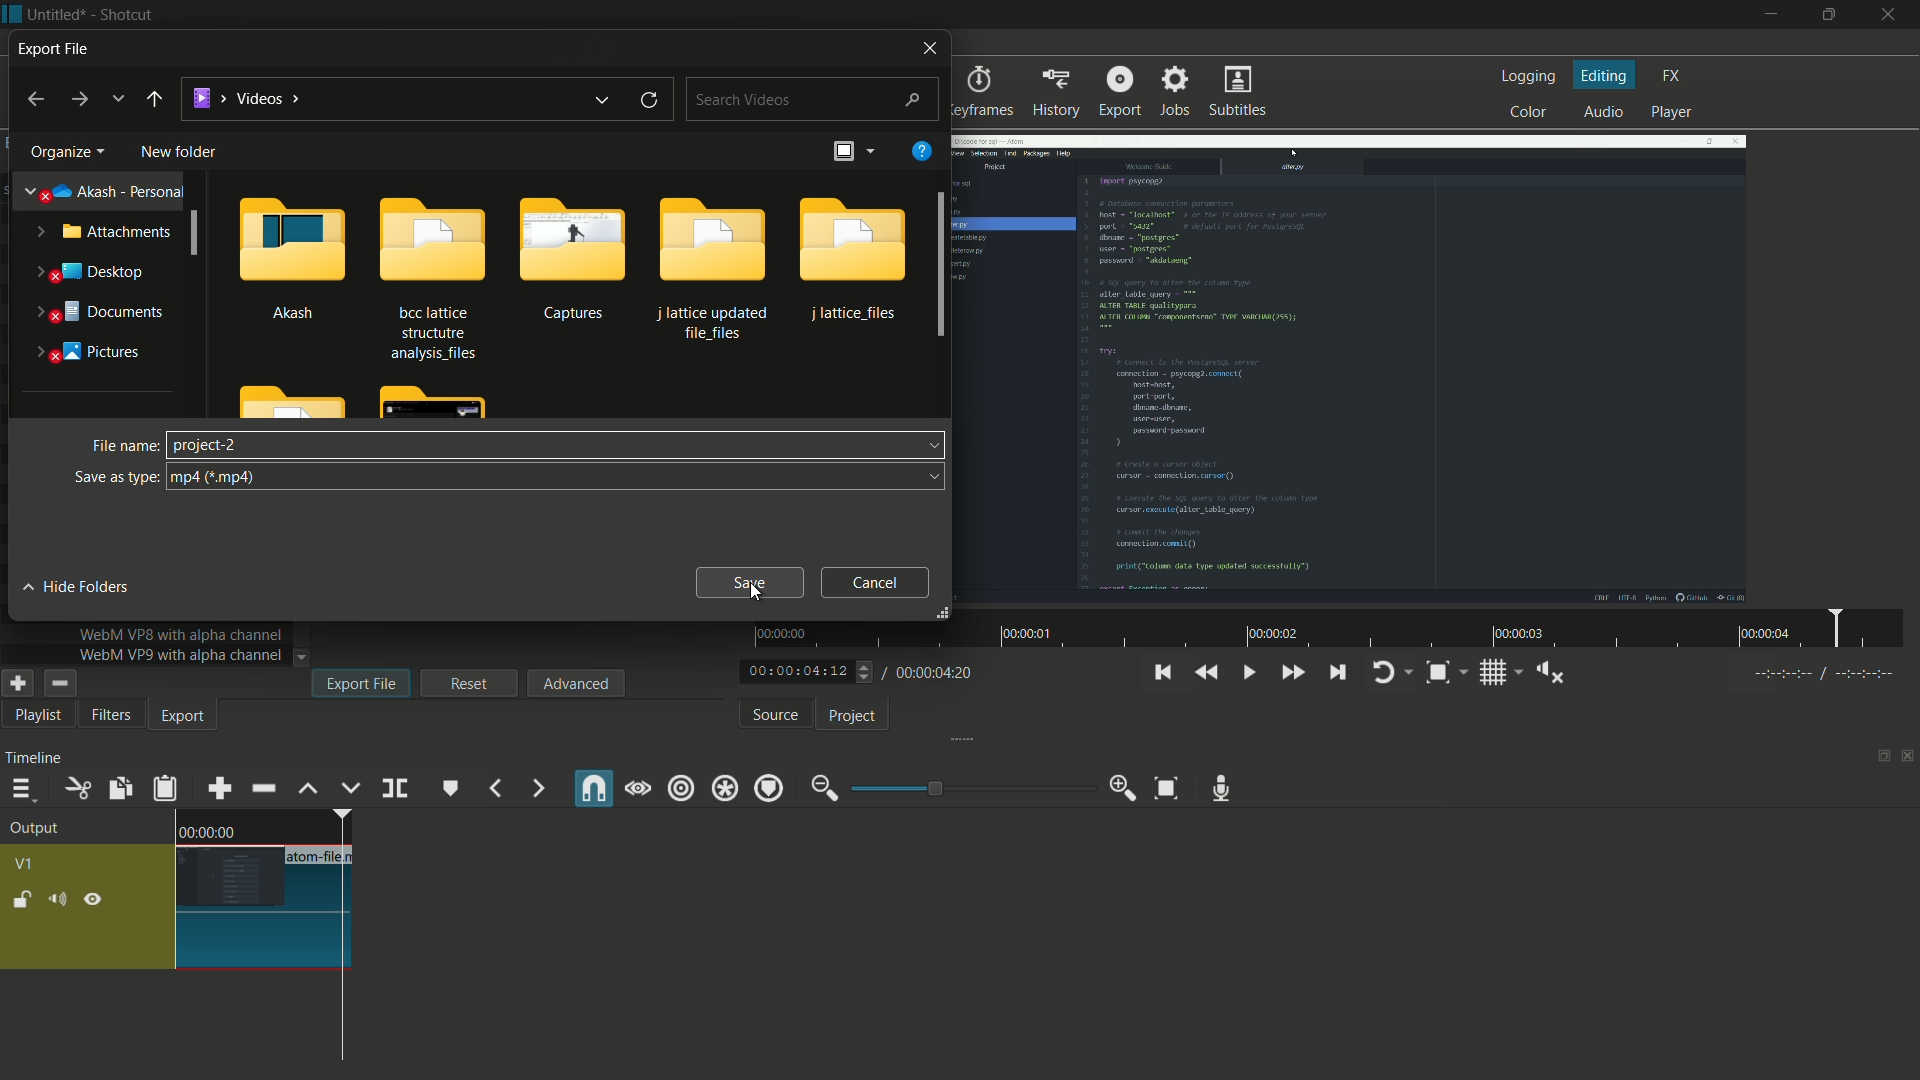 This screenshot has height=1080, width=1920. Describe the element at coordinates (91, 272) in the screenshot. I see `desktop` at that location.